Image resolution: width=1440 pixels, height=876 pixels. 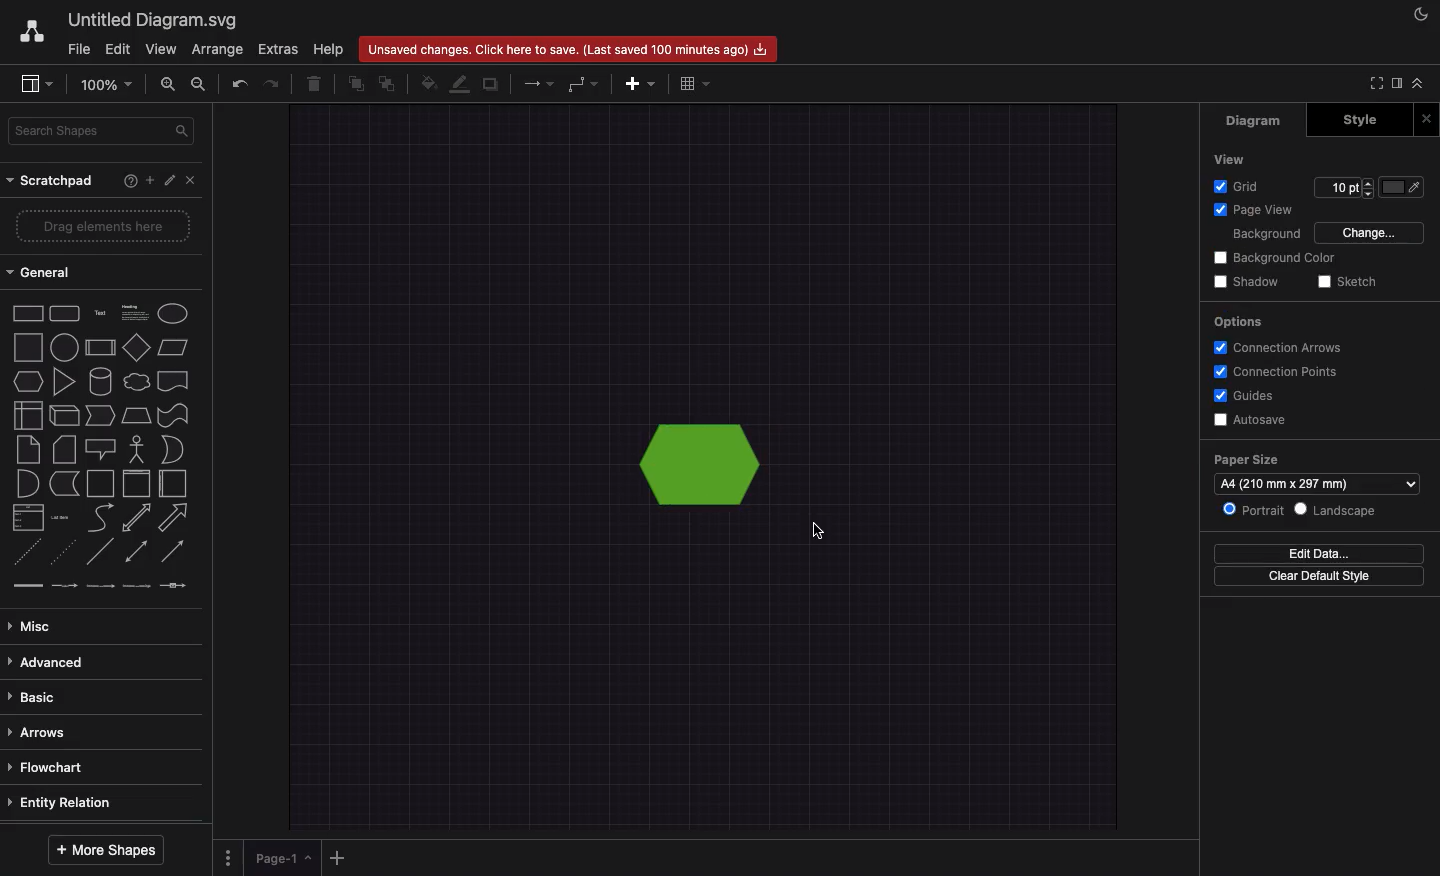 What do you see at coordinates (331, 50) in the screenshot?
I see `Help` at bounding box center [331, 50].